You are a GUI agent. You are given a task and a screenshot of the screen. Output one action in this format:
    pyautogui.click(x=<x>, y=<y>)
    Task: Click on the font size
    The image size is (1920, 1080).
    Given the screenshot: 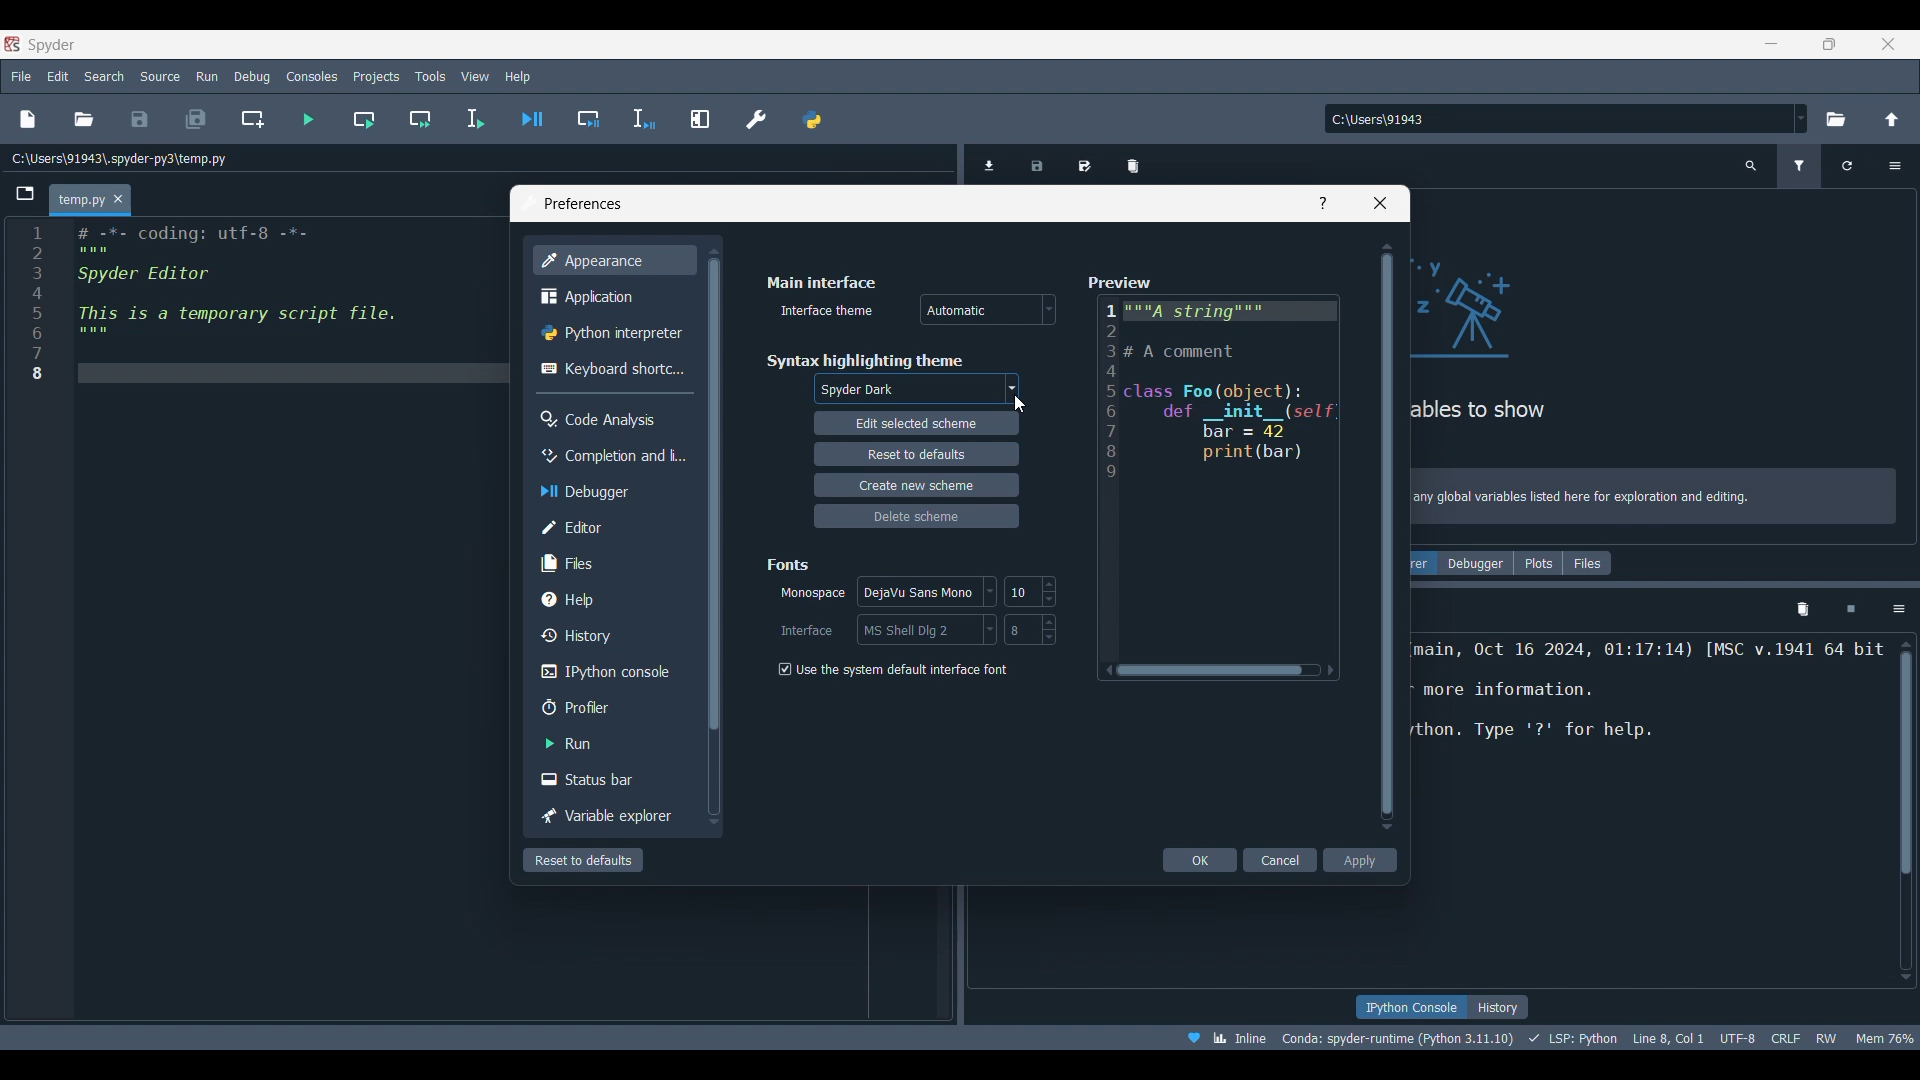 What is the action you would take?
    pyautogui.click(x=1036, y=629)
    